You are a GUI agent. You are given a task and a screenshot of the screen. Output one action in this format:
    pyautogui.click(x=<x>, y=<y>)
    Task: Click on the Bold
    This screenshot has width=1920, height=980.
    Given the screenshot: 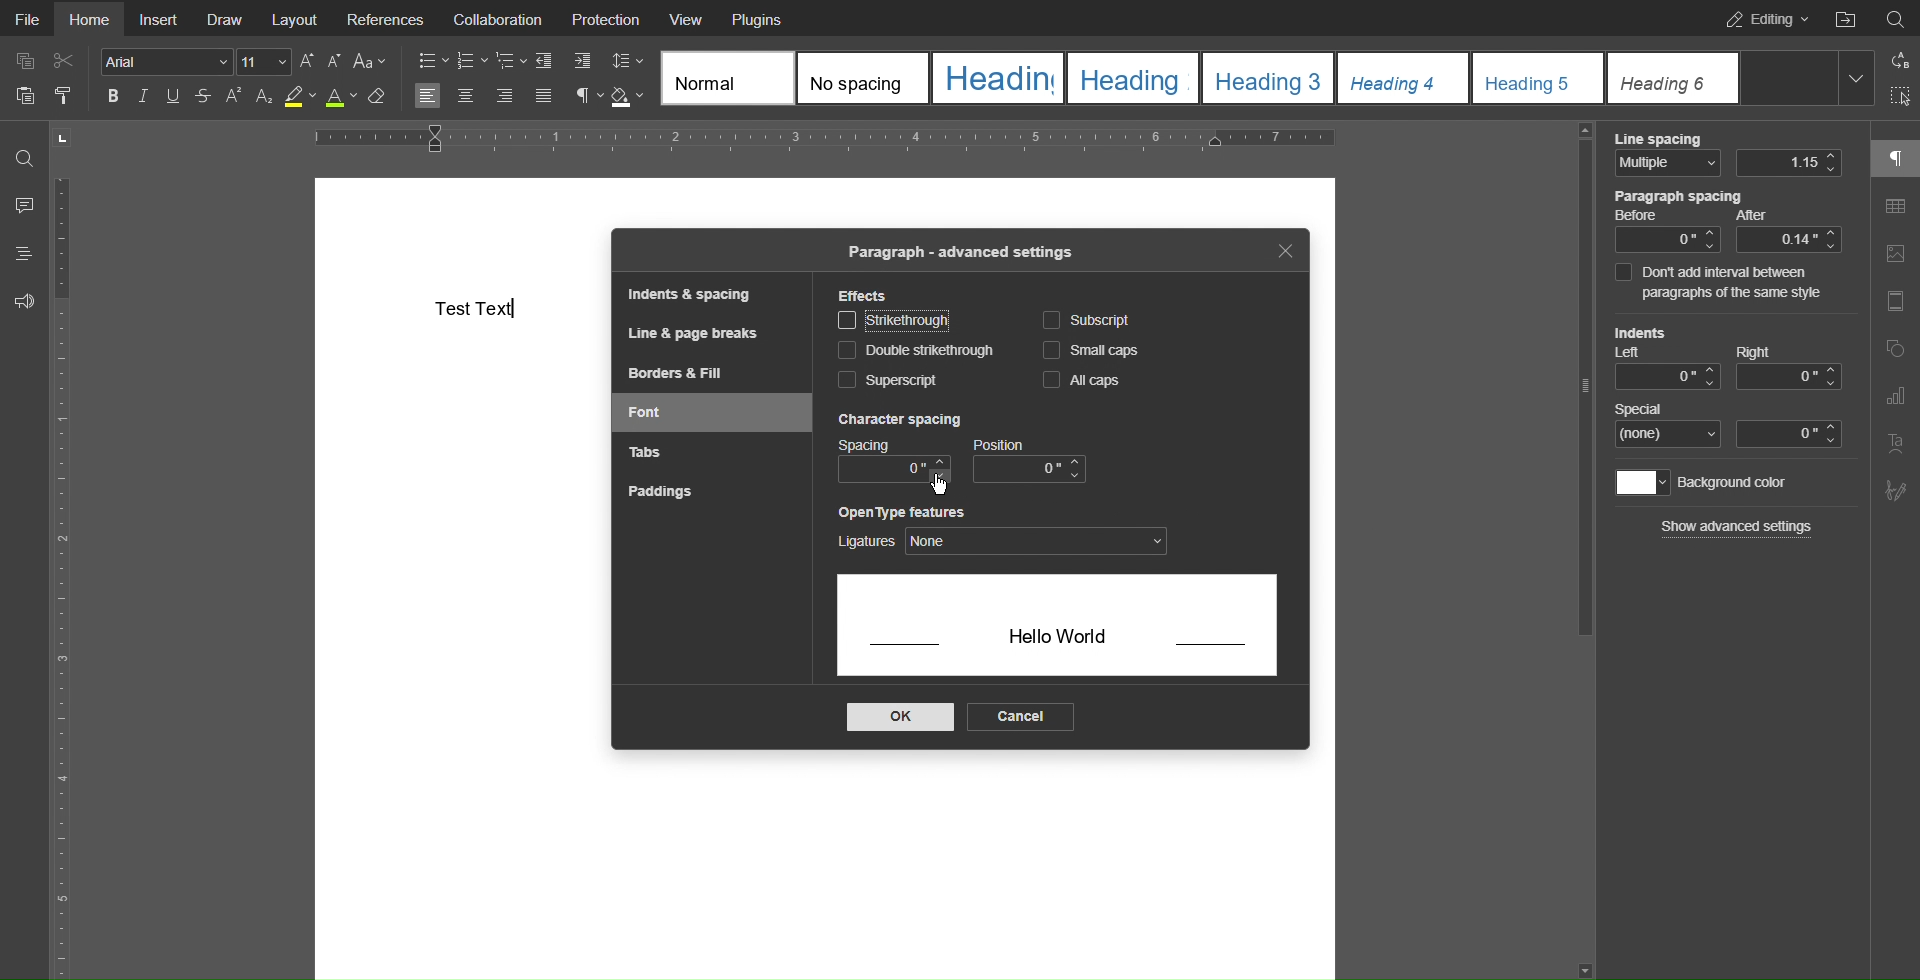 What is the action you would take?
    pyautogui.click(x=116, y=96)
    